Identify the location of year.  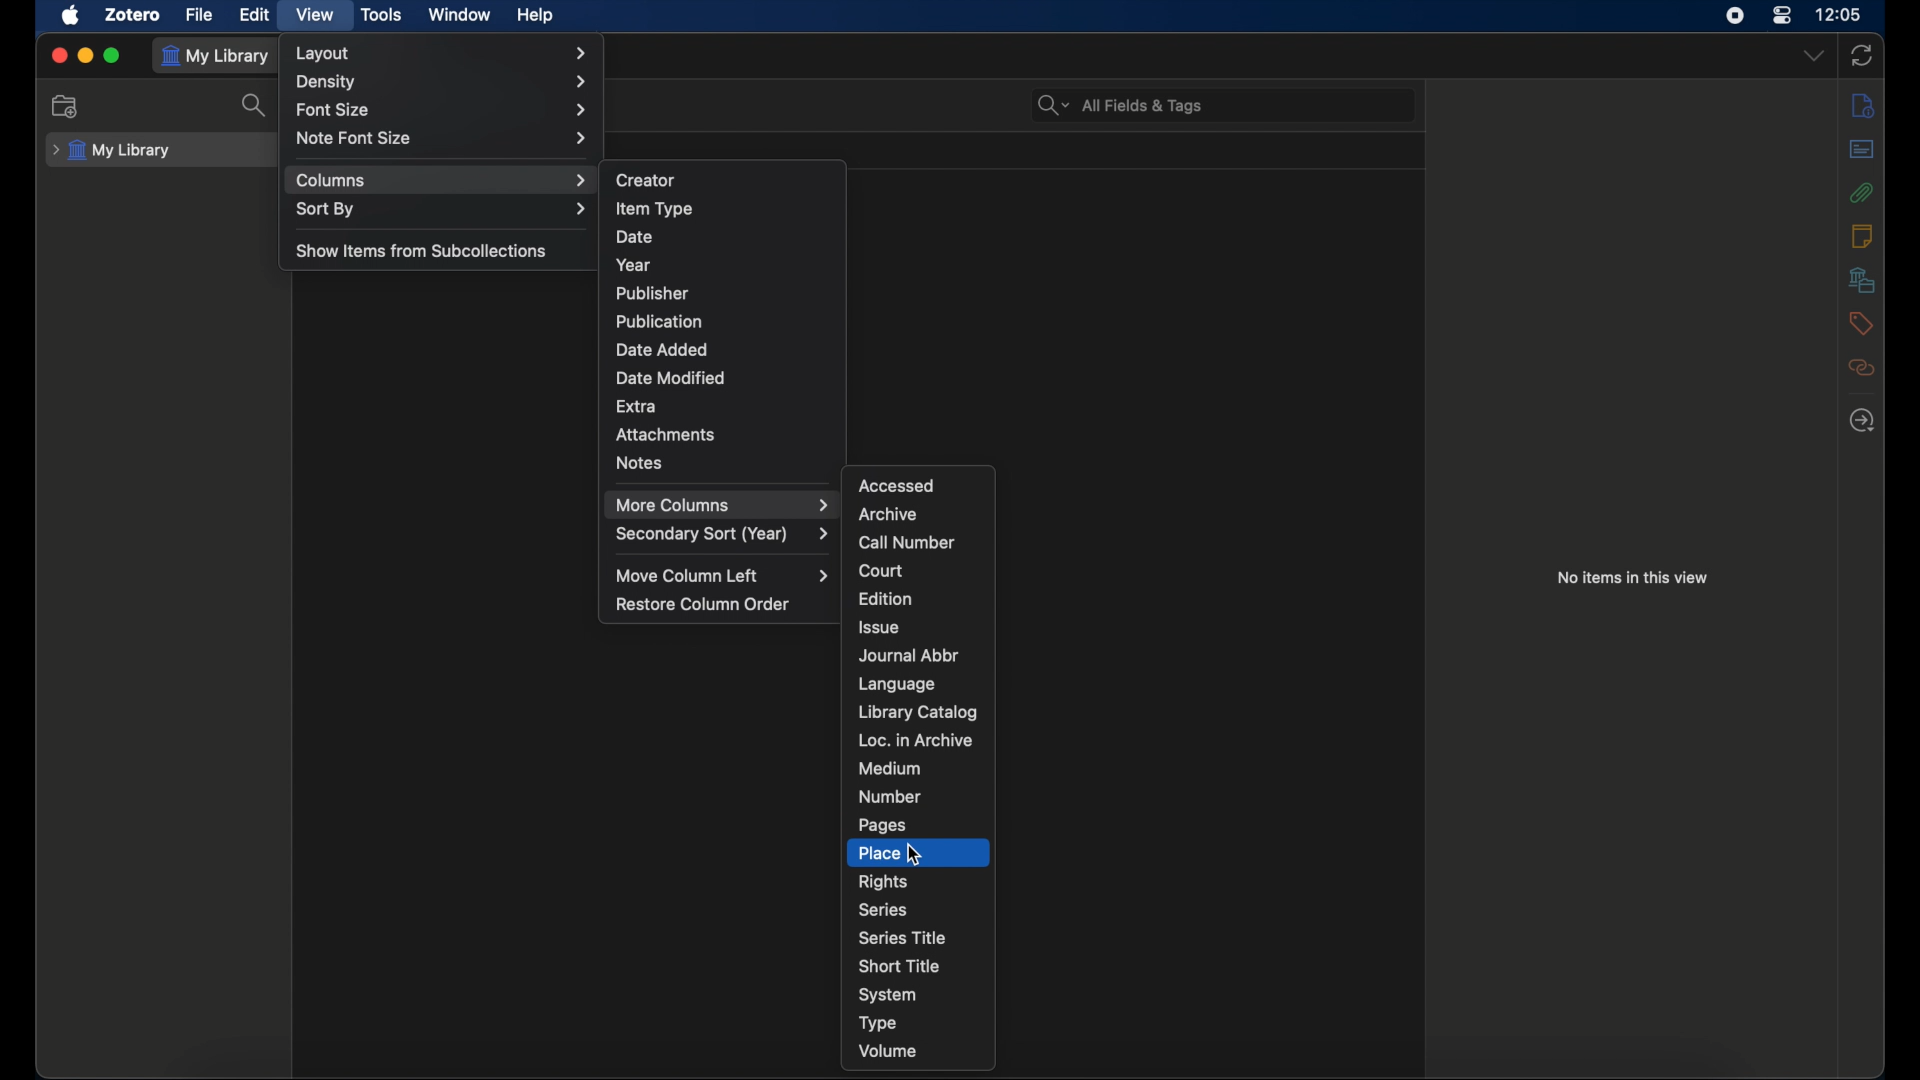
(634, 265).